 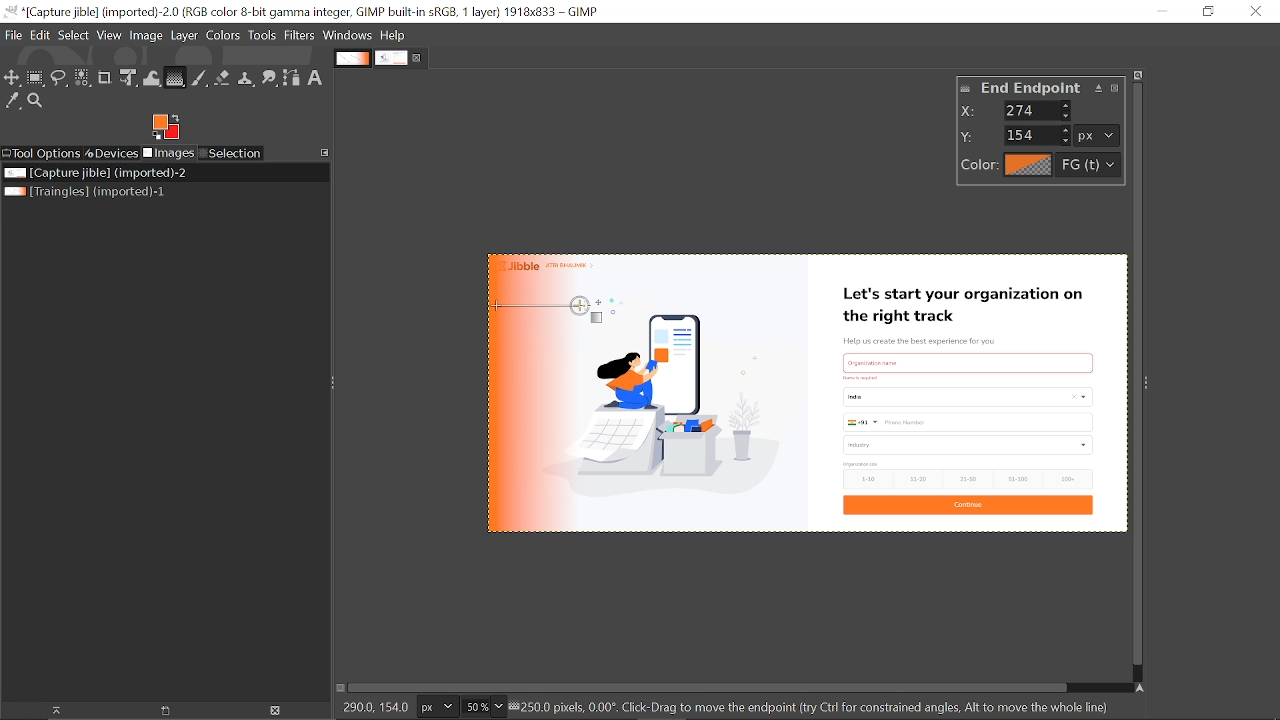 What do you see at coordinates (504, 313) in the screenshot?
I see `Cursor` at bounding box center [504, 313].